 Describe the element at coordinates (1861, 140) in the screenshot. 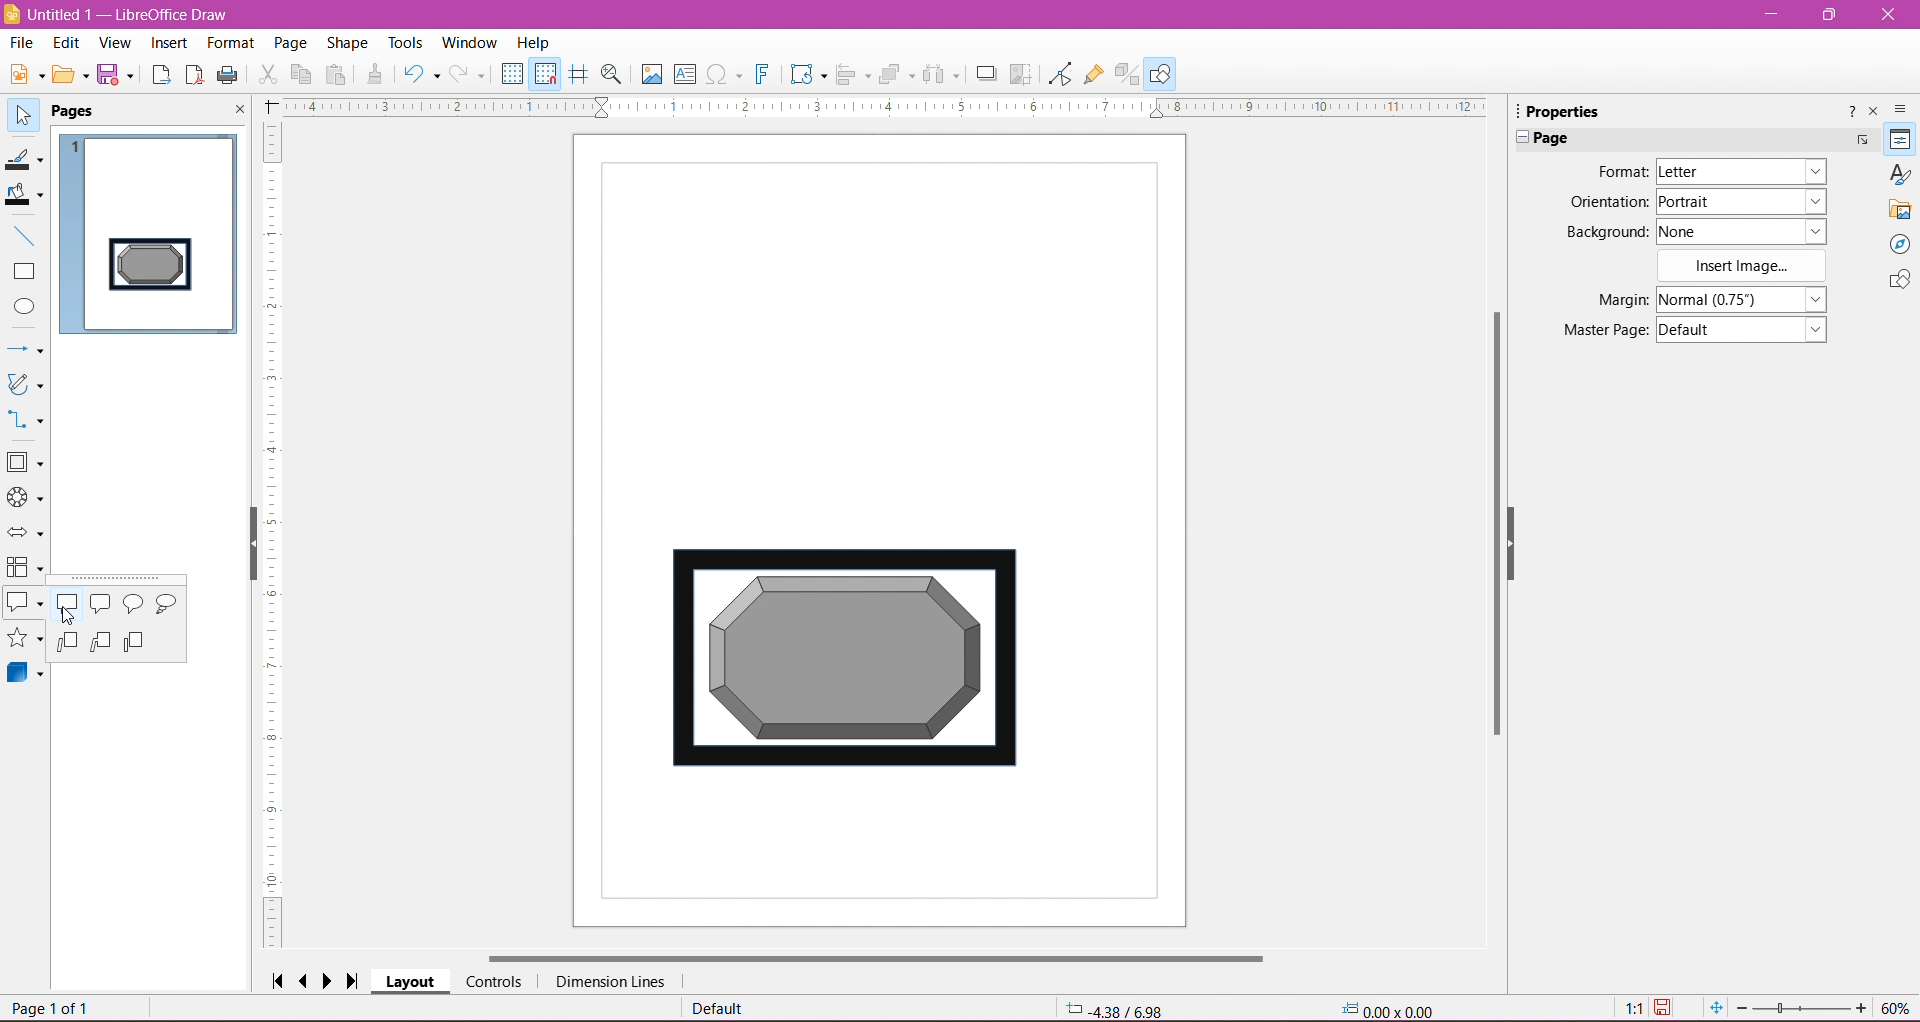

I see `More Options` at that location.